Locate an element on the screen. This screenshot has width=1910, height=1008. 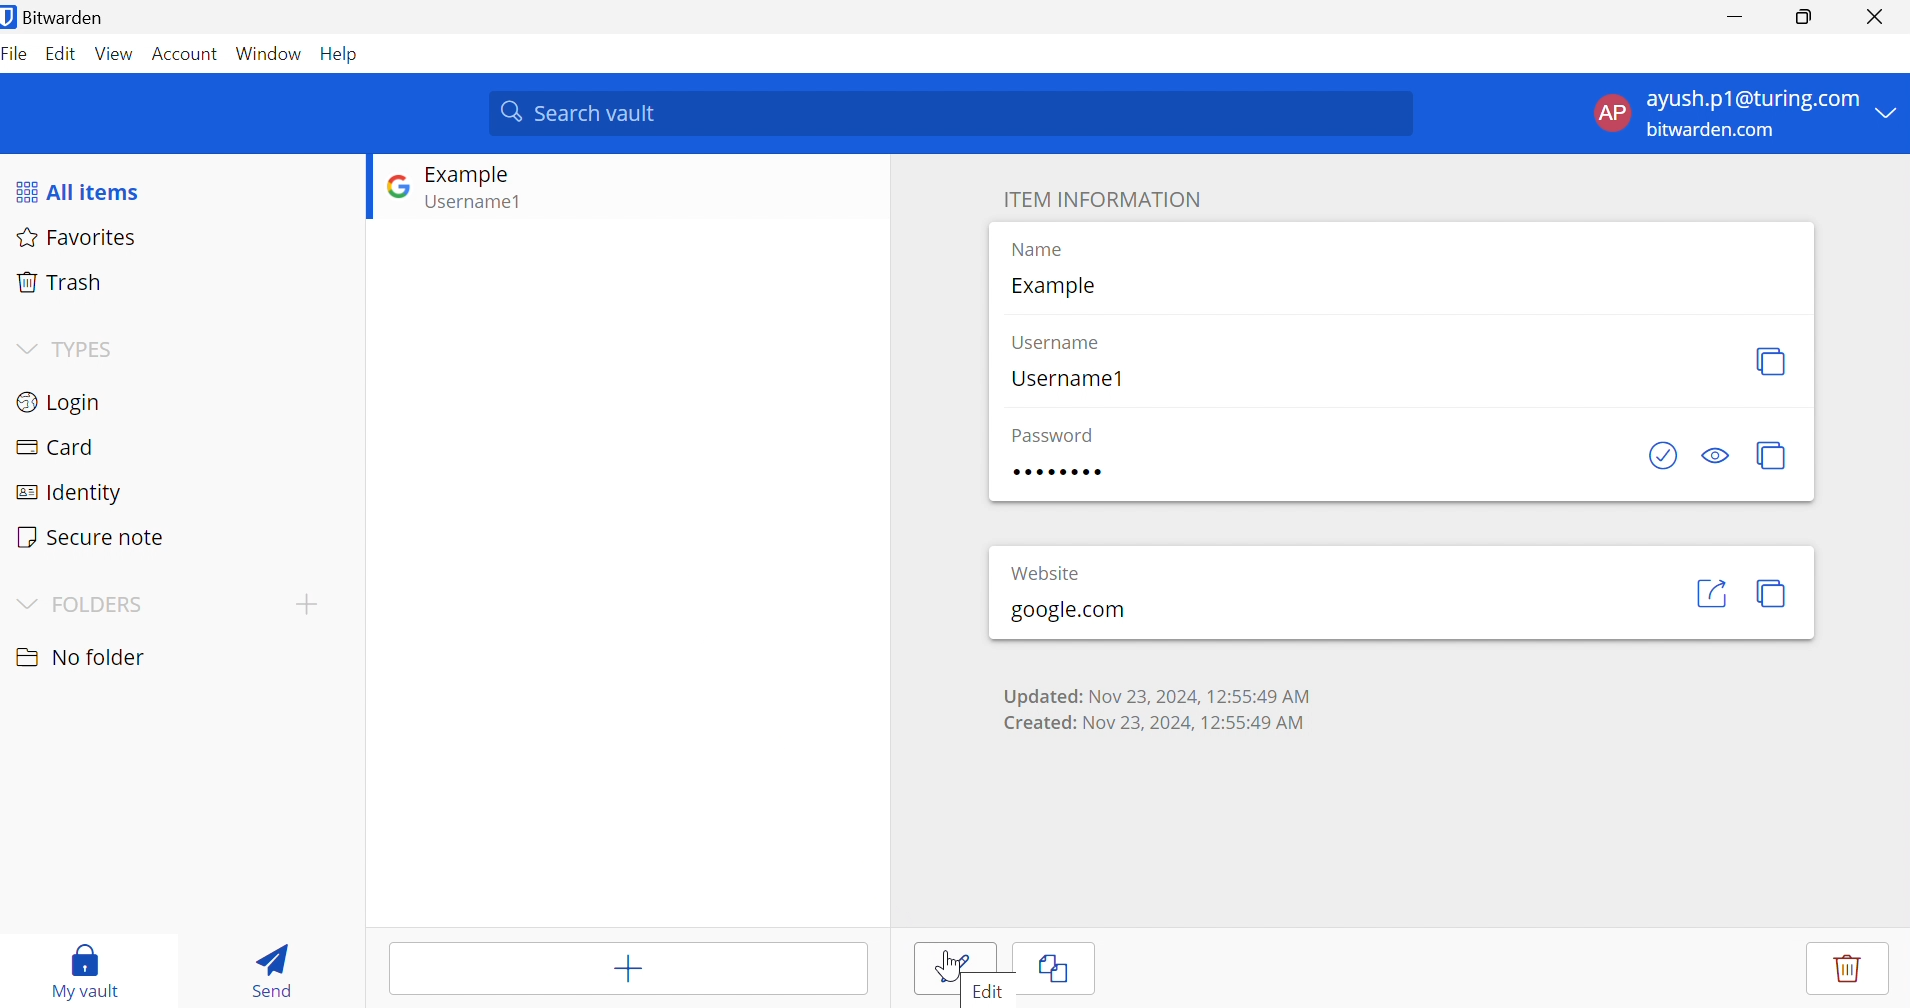
CREATE FOLDER is located at coordinates (311, 608).